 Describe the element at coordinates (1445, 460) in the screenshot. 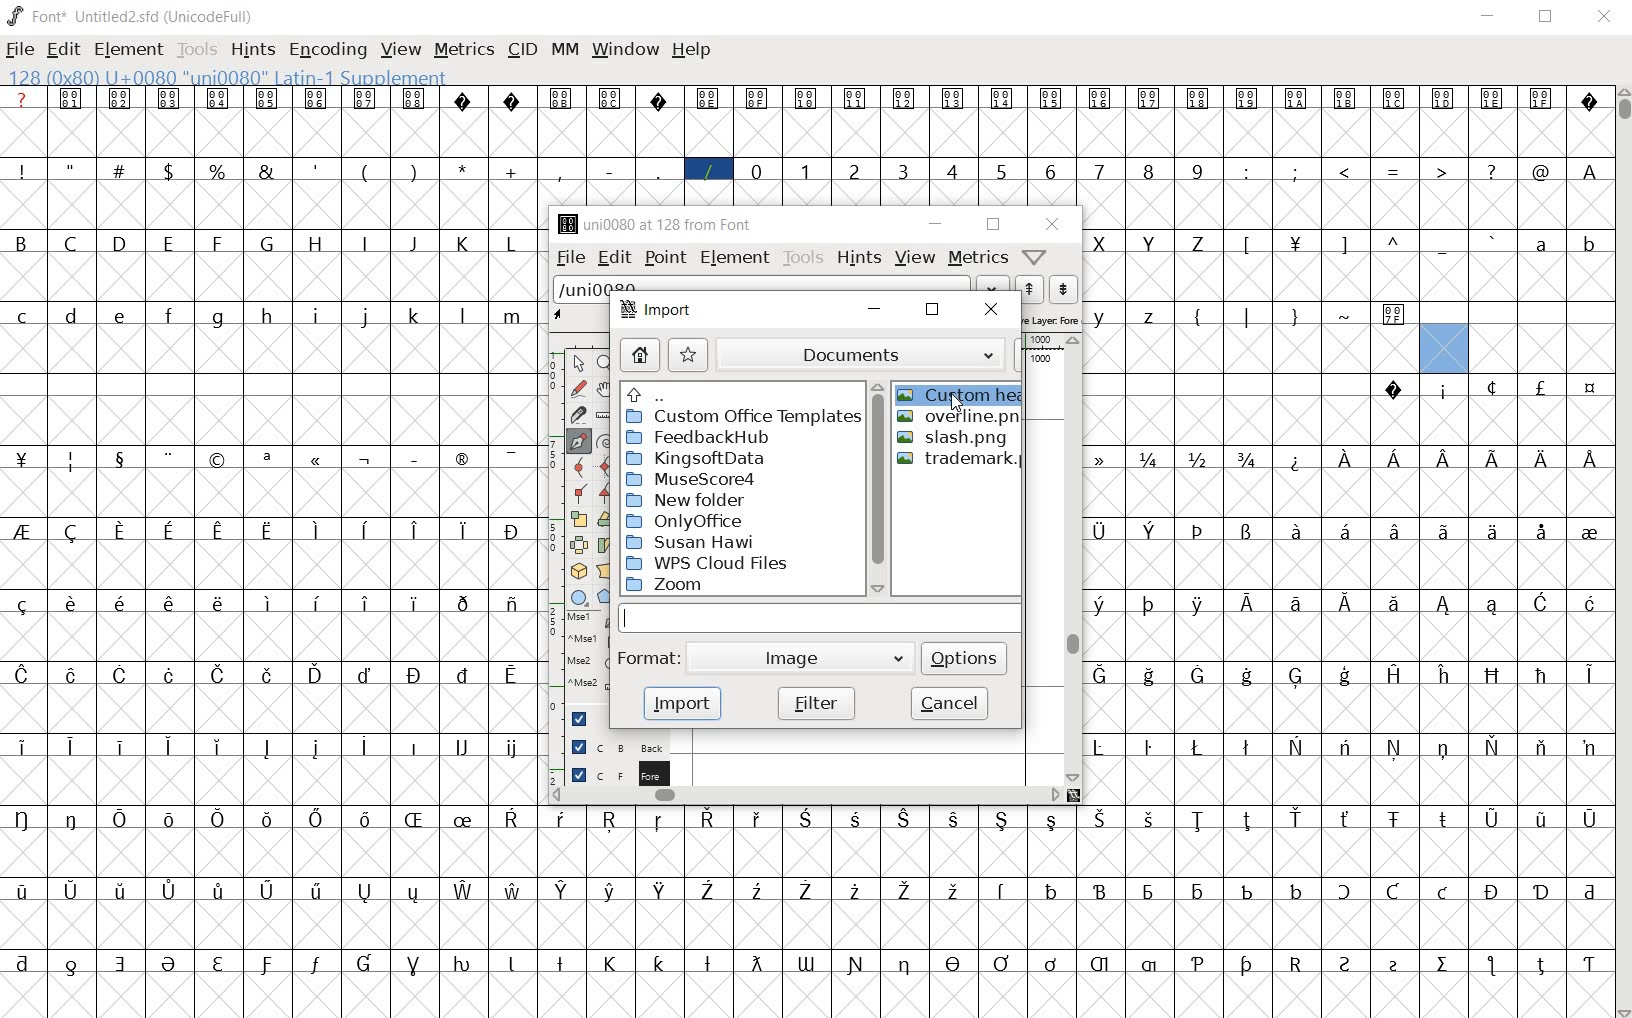

I see `glyph` at that location.